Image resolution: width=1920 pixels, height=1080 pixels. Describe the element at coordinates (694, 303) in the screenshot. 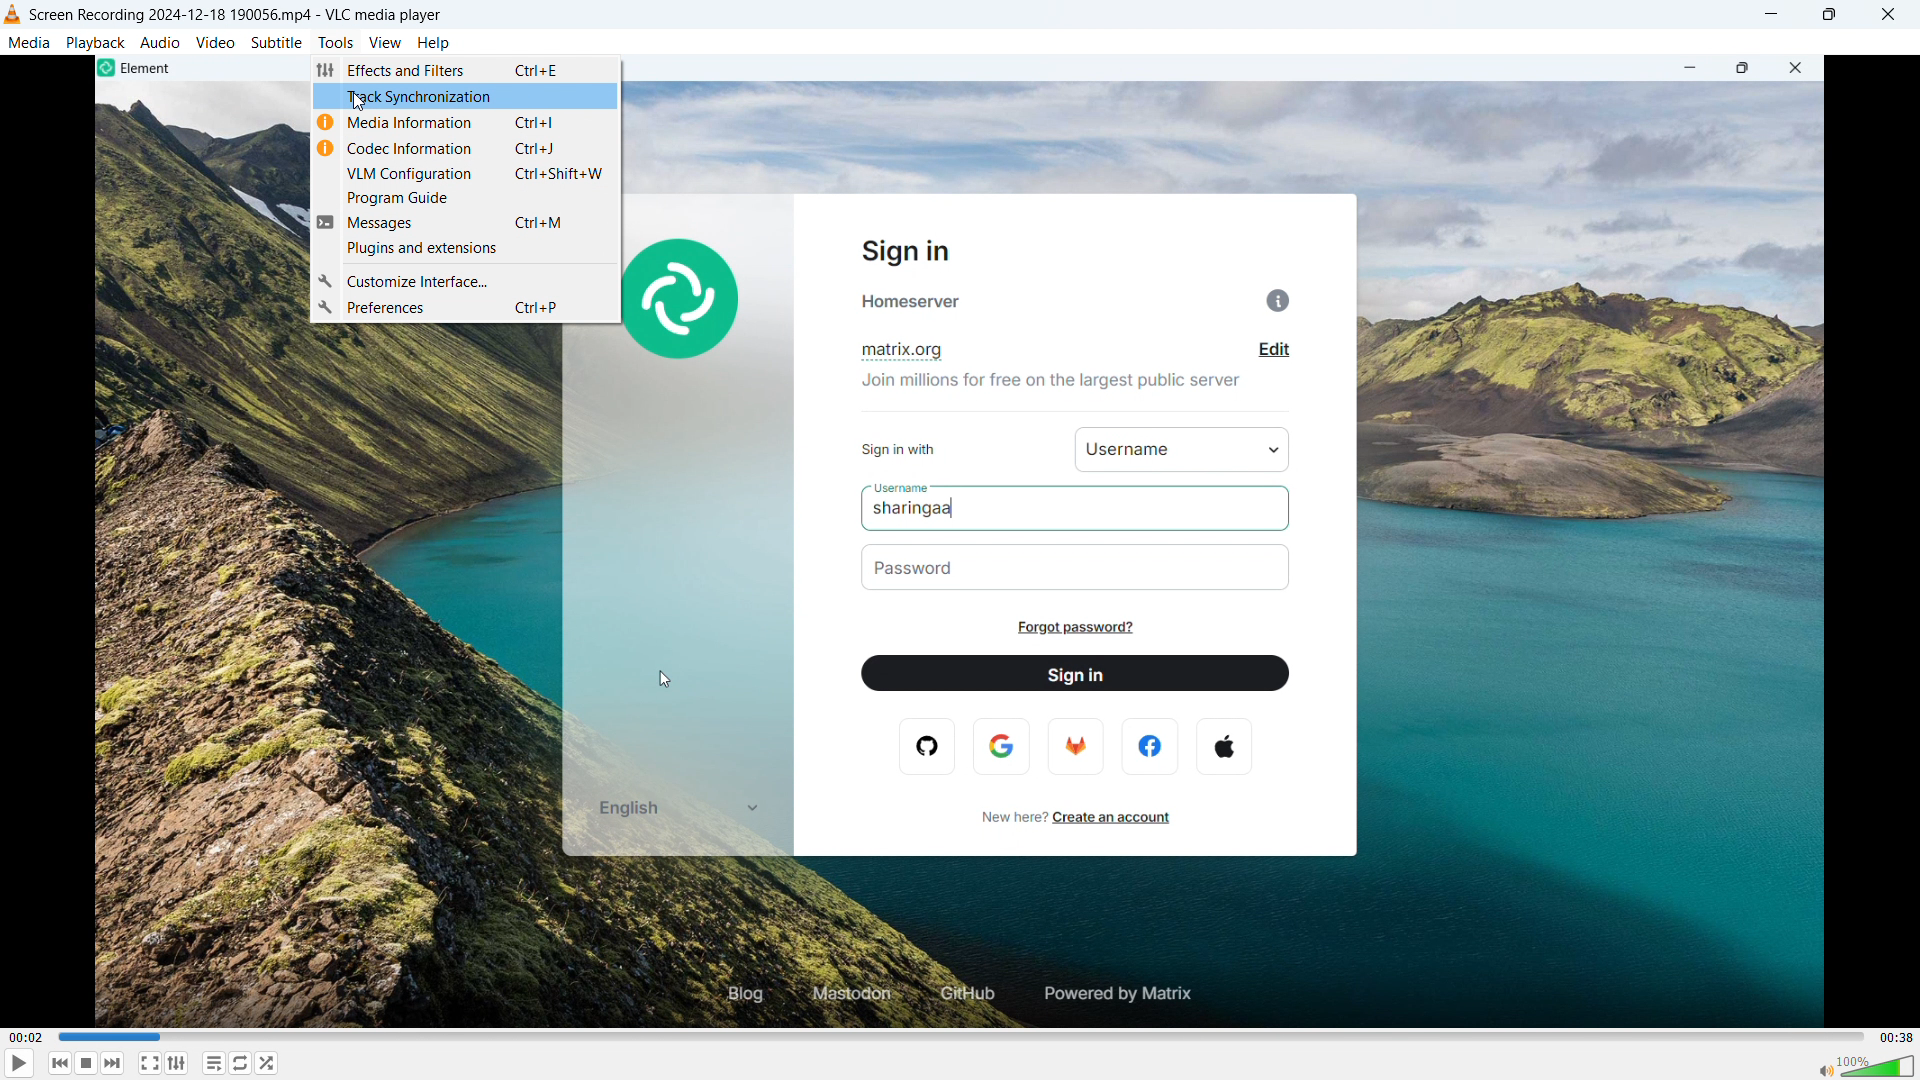

I see `element logo` at that location.